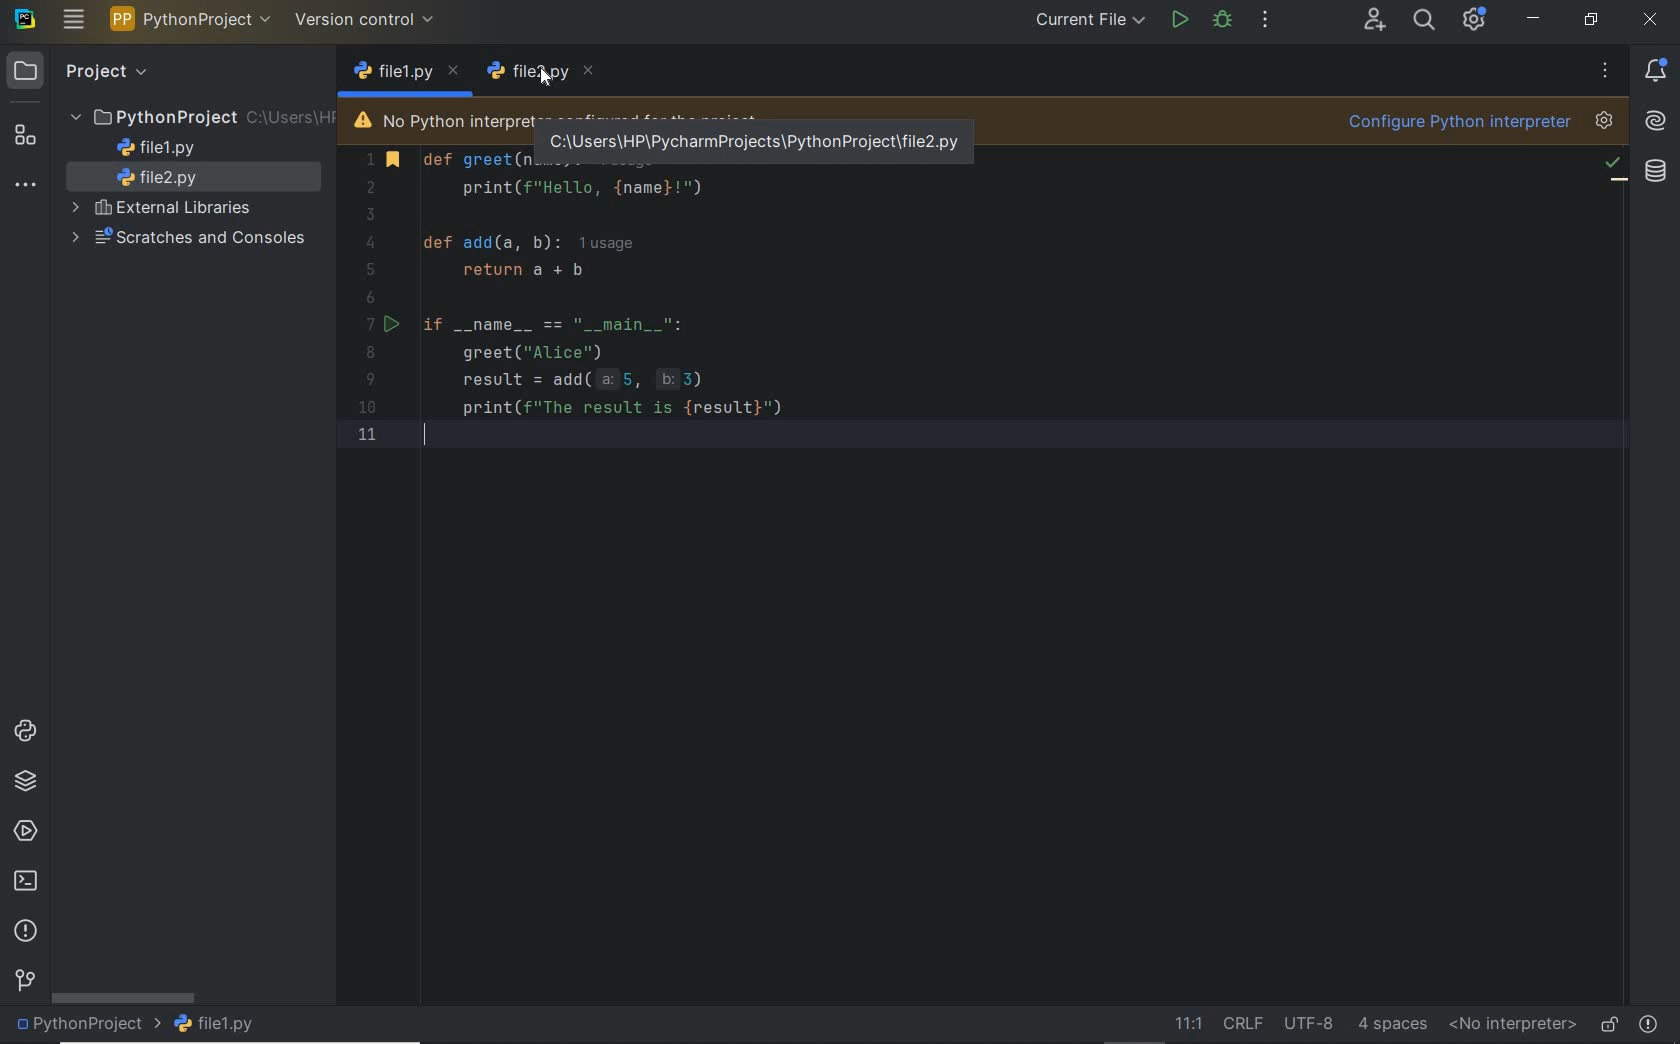 This screenshot has width=1680, height=1044. Describe the element at coordinates (24, 883) in the screenshot. I see `terminal` at that location.